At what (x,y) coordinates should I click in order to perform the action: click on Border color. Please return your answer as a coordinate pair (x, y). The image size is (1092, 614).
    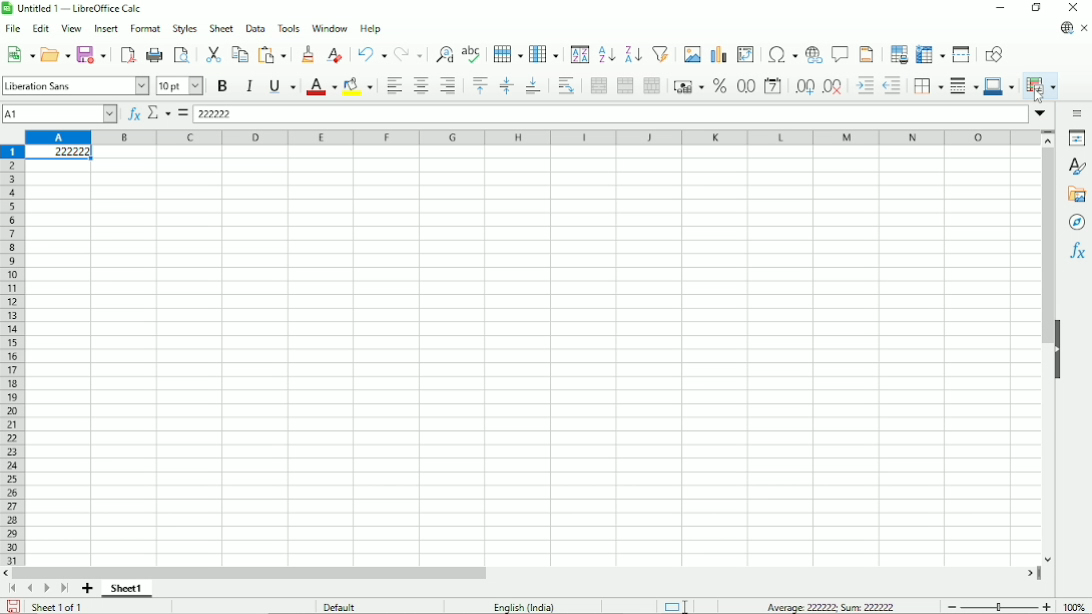
    Looking at the image, I should click on (1001, 86).